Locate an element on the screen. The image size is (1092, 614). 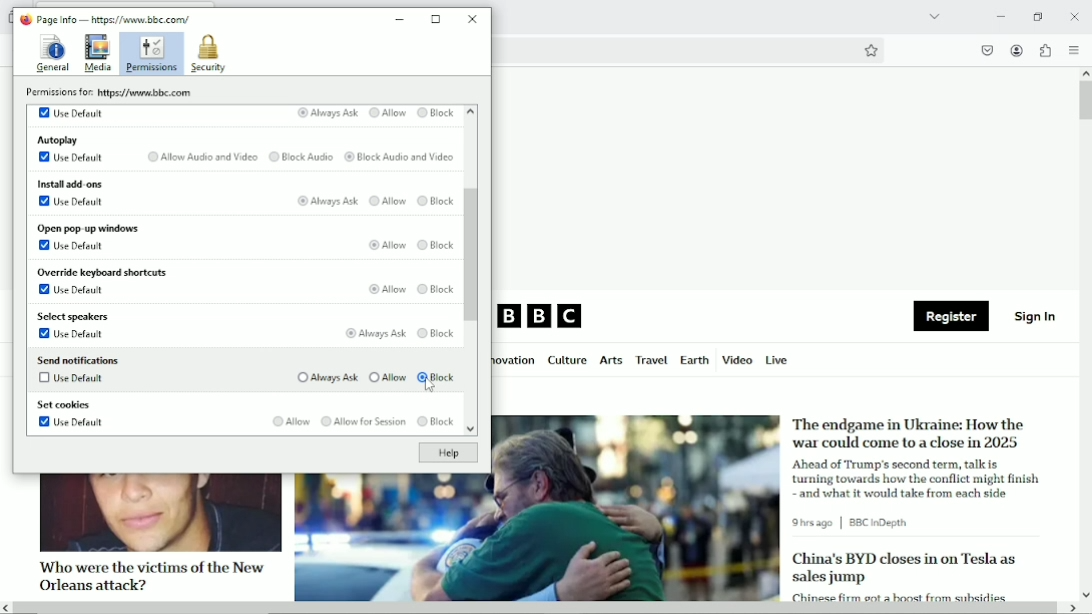
send notifications is located at coordinates (77, 359).